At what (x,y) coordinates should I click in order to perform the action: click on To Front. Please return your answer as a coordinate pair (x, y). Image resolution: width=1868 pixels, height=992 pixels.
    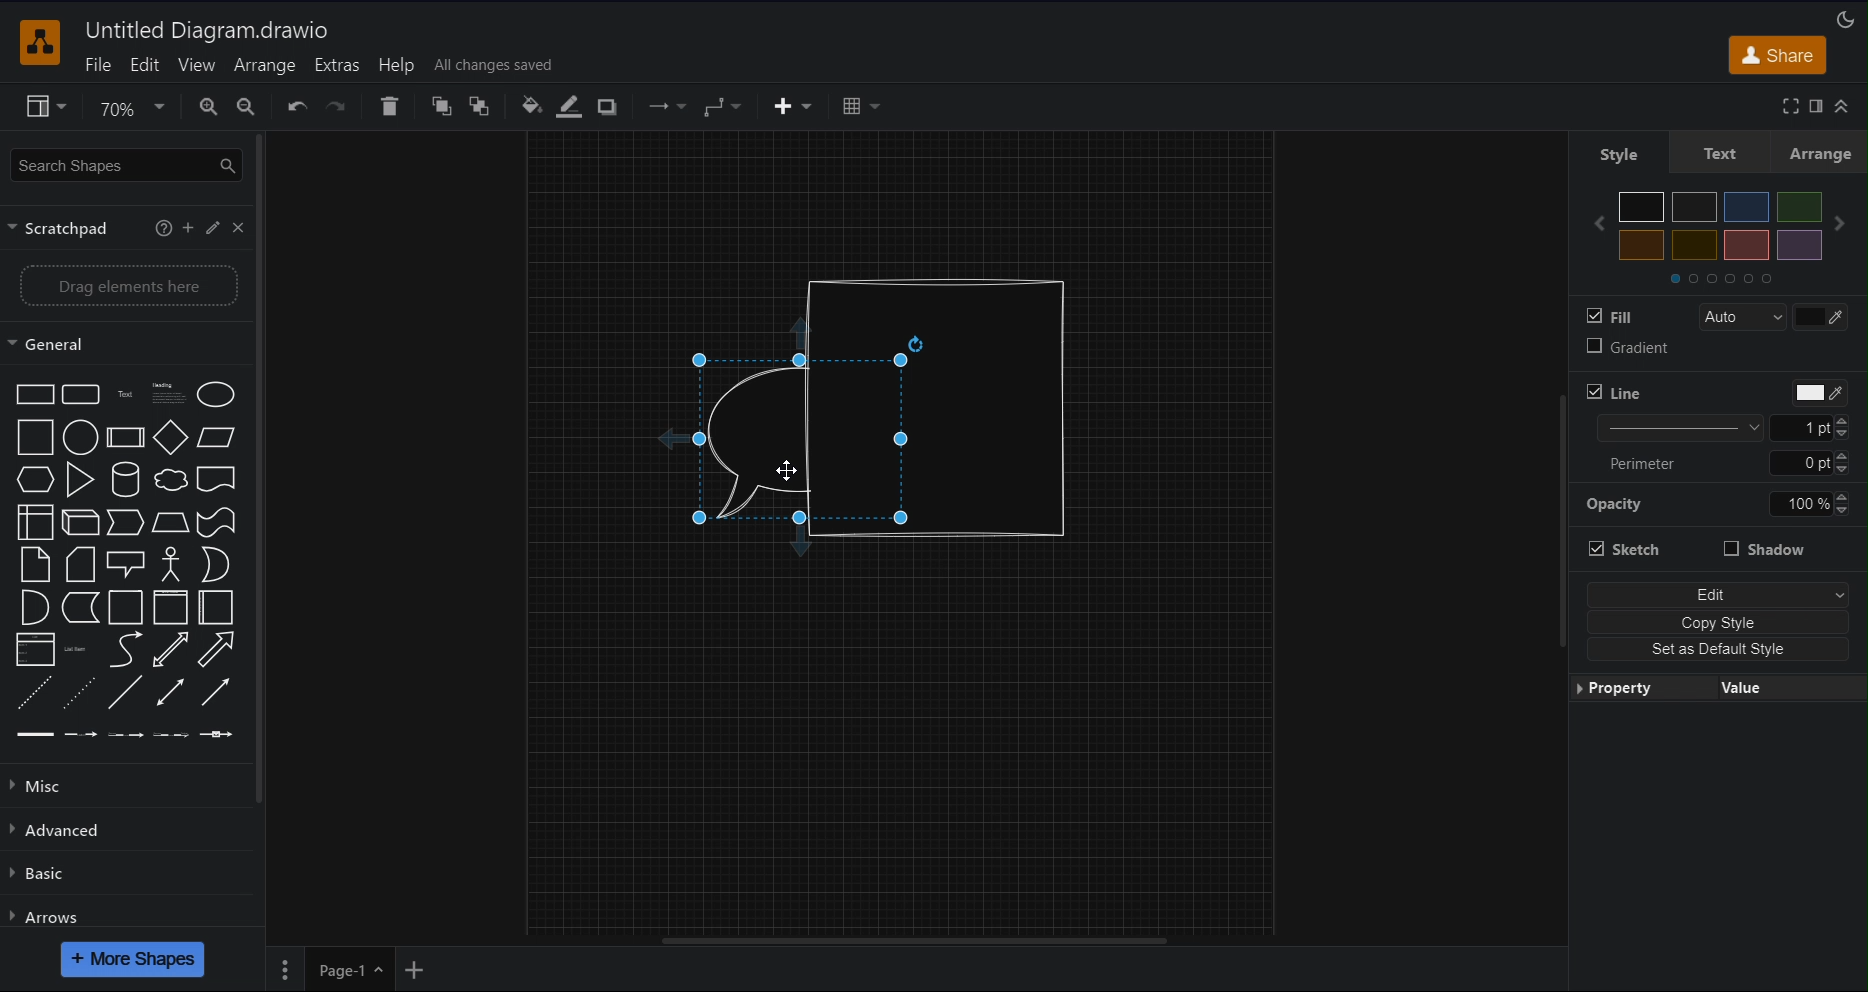
    Looking at the image, I should click on (442, 106).